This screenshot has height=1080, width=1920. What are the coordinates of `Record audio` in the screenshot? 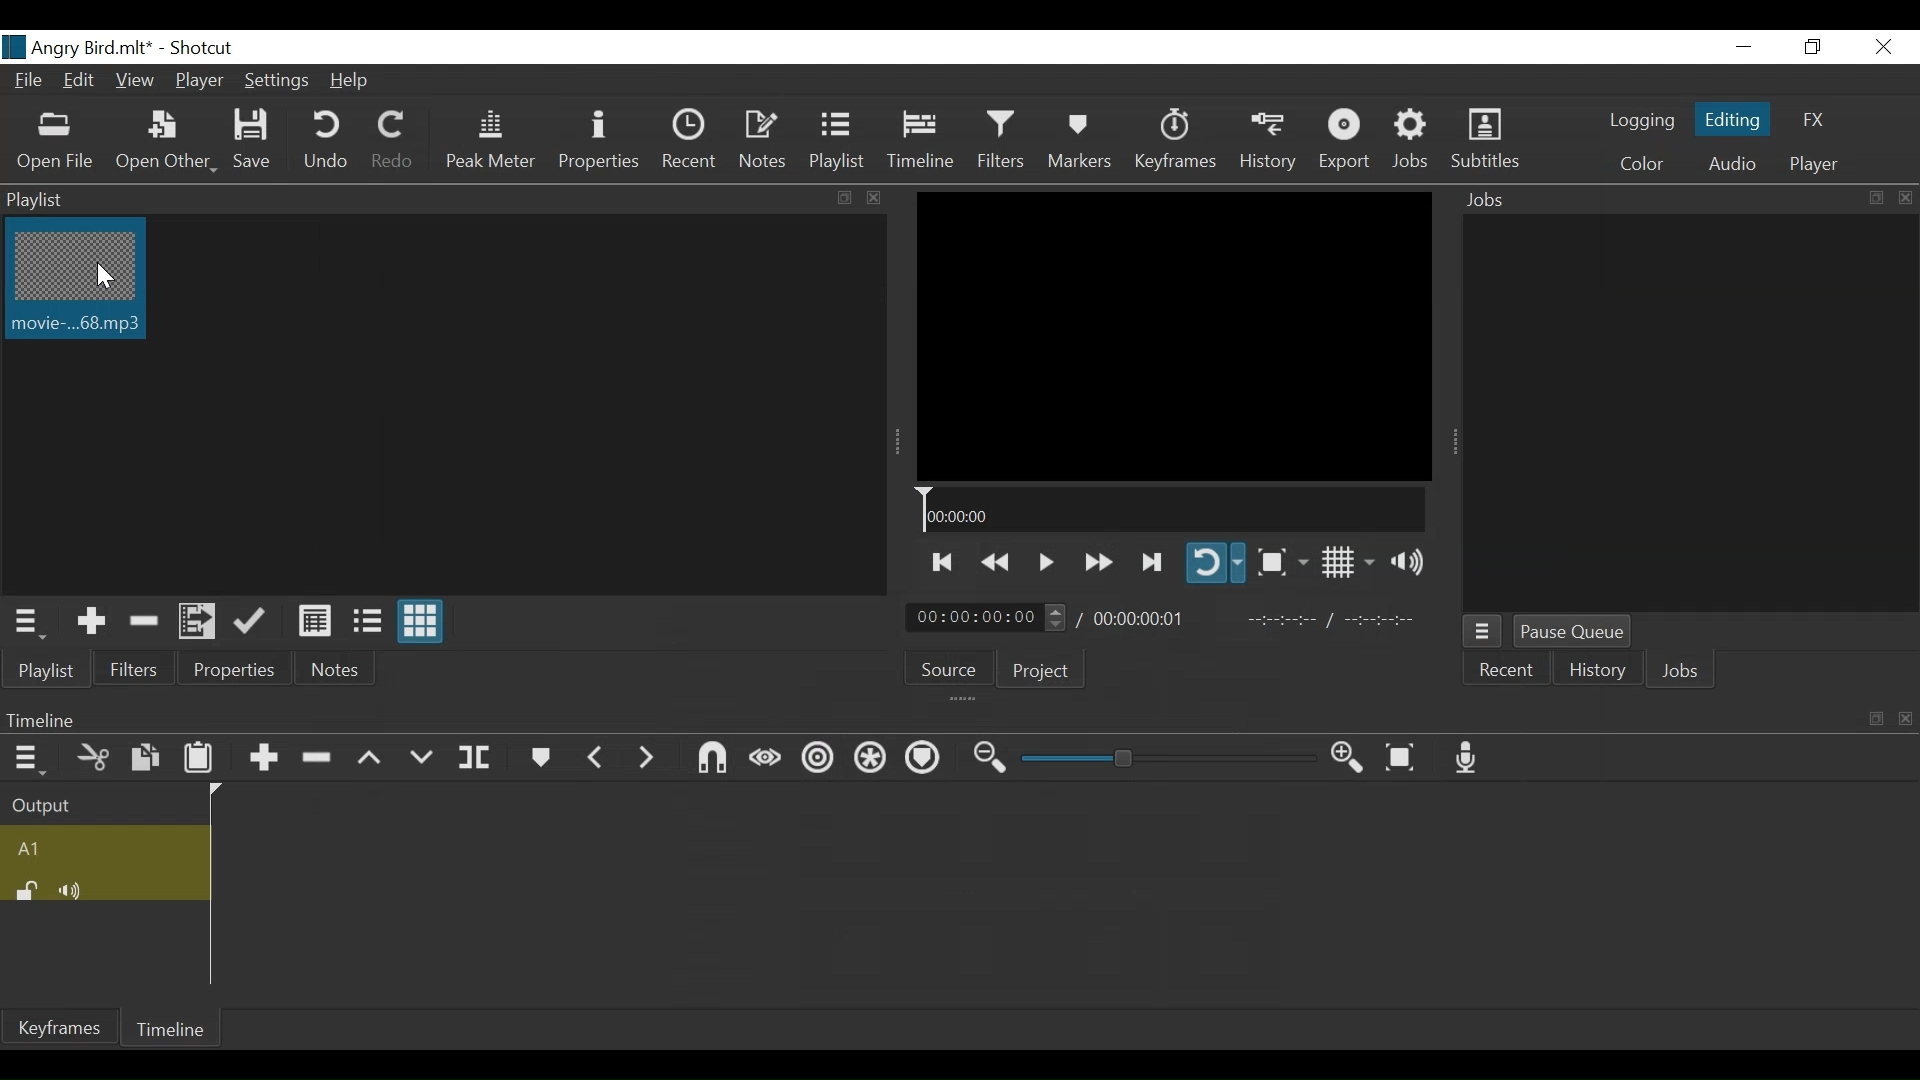 It's located at (1469, 759).